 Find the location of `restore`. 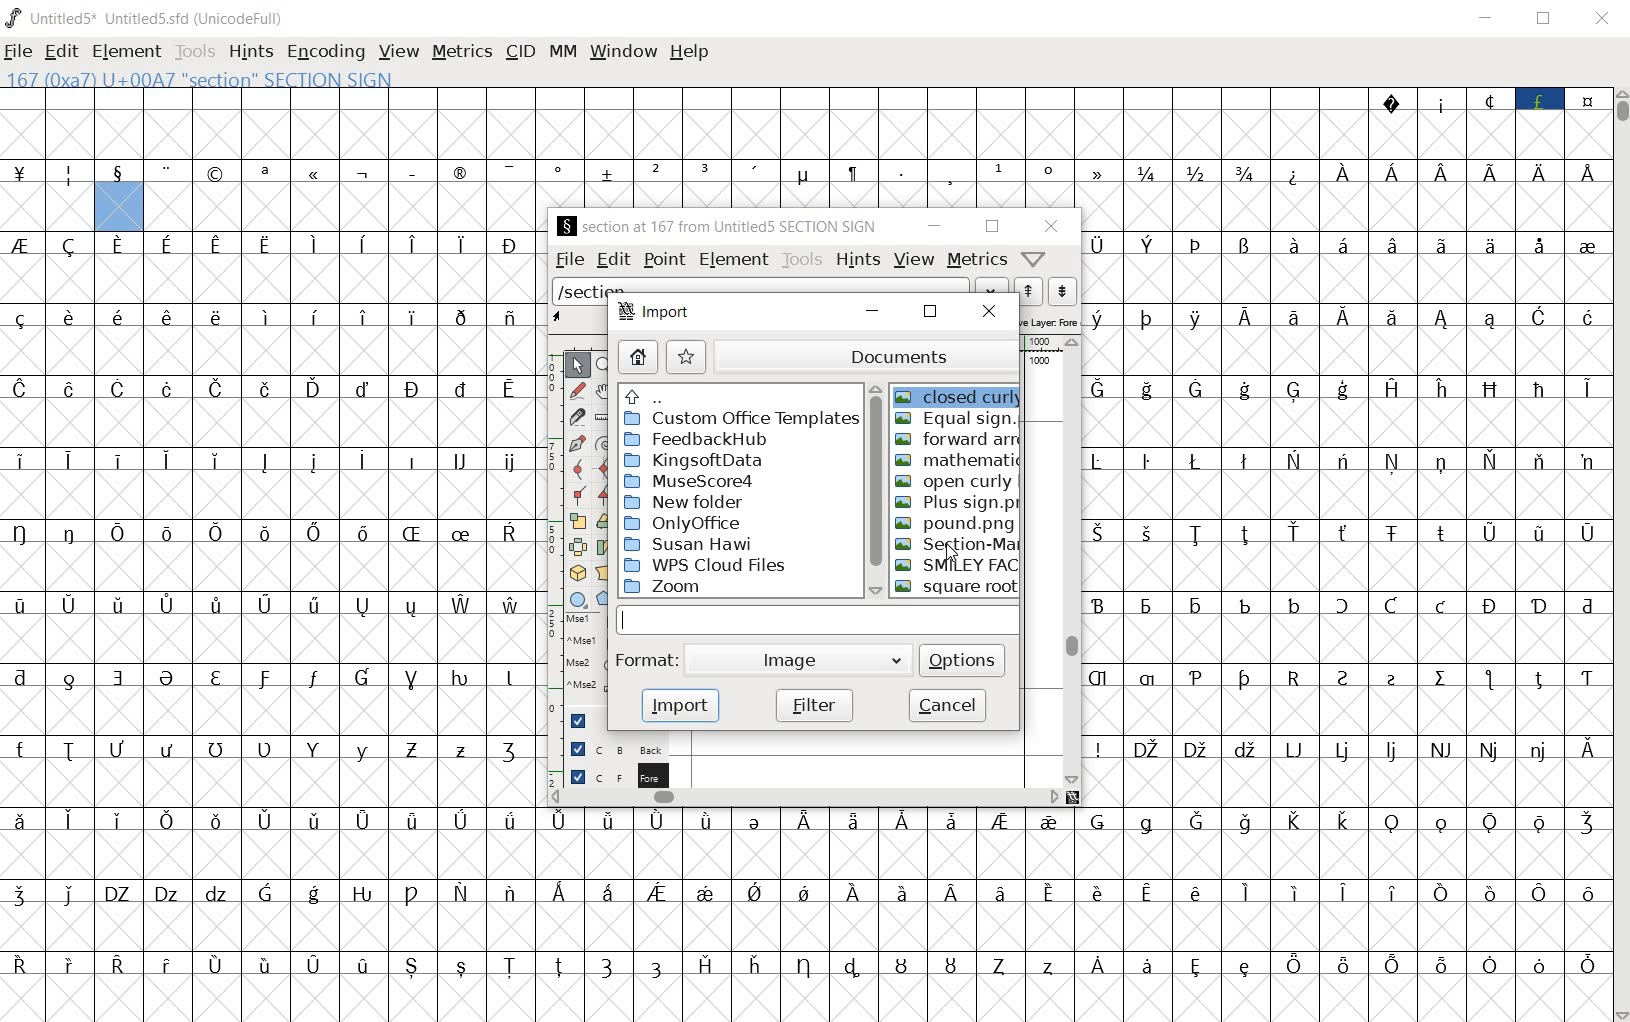

restore is located at coordinates (992, 227).